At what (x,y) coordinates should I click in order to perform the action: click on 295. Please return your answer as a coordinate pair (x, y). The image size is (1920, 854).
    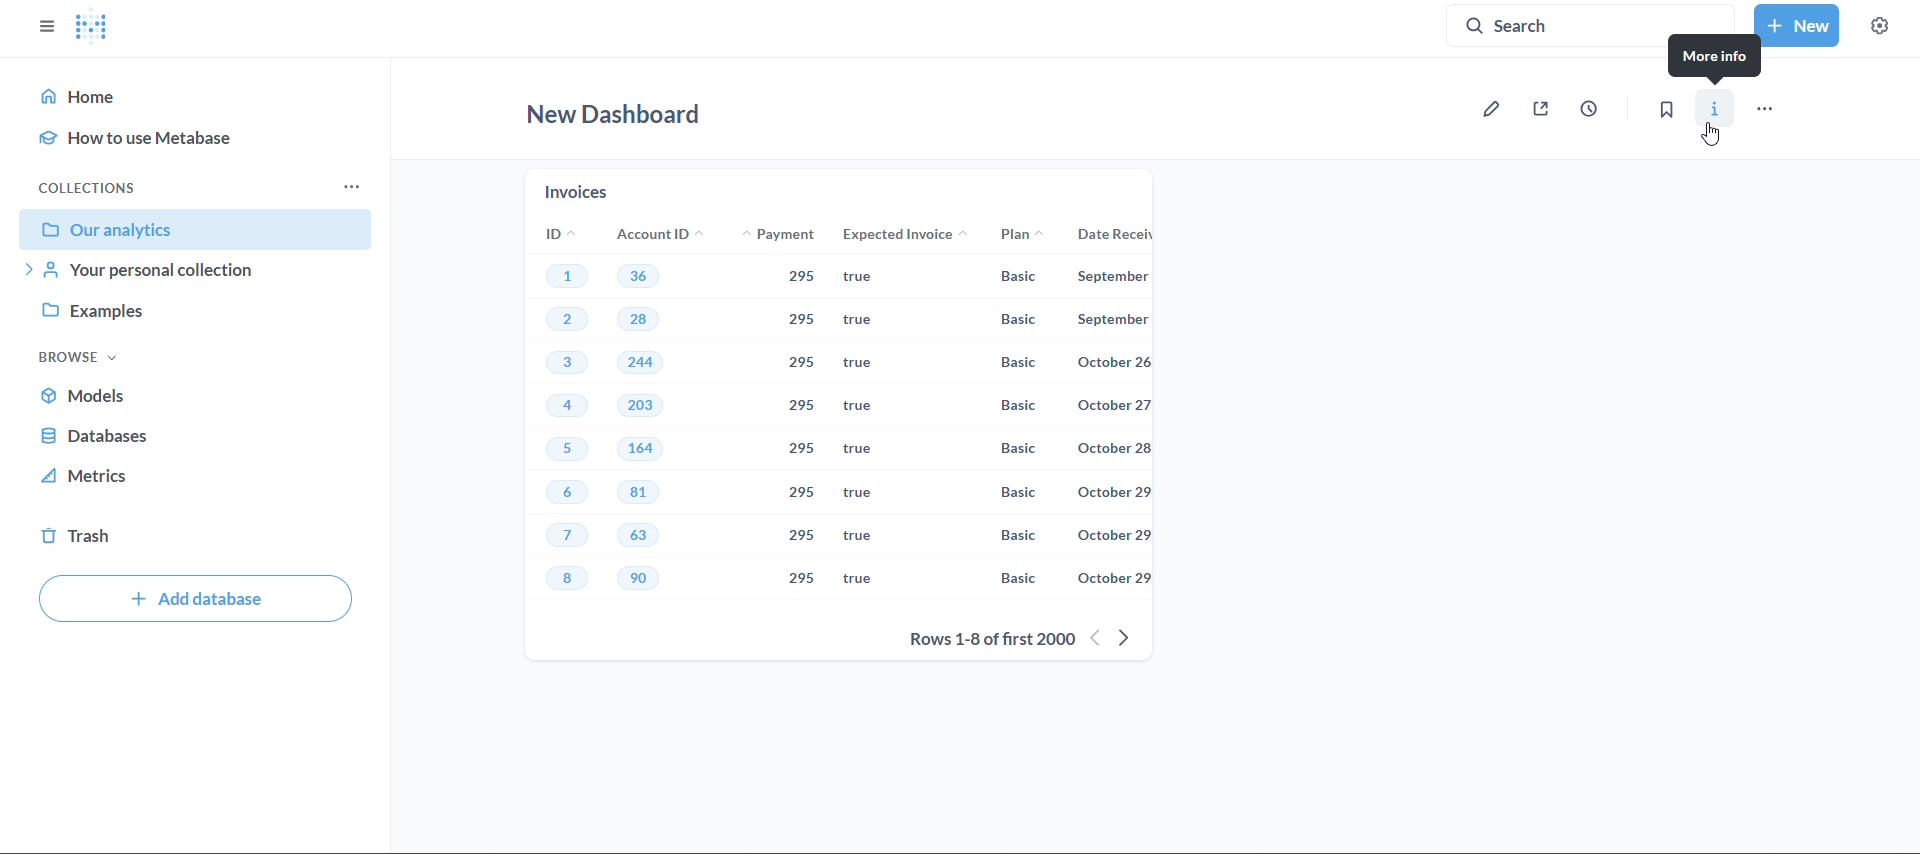
    Looking at the image, I should click on (803, 361).